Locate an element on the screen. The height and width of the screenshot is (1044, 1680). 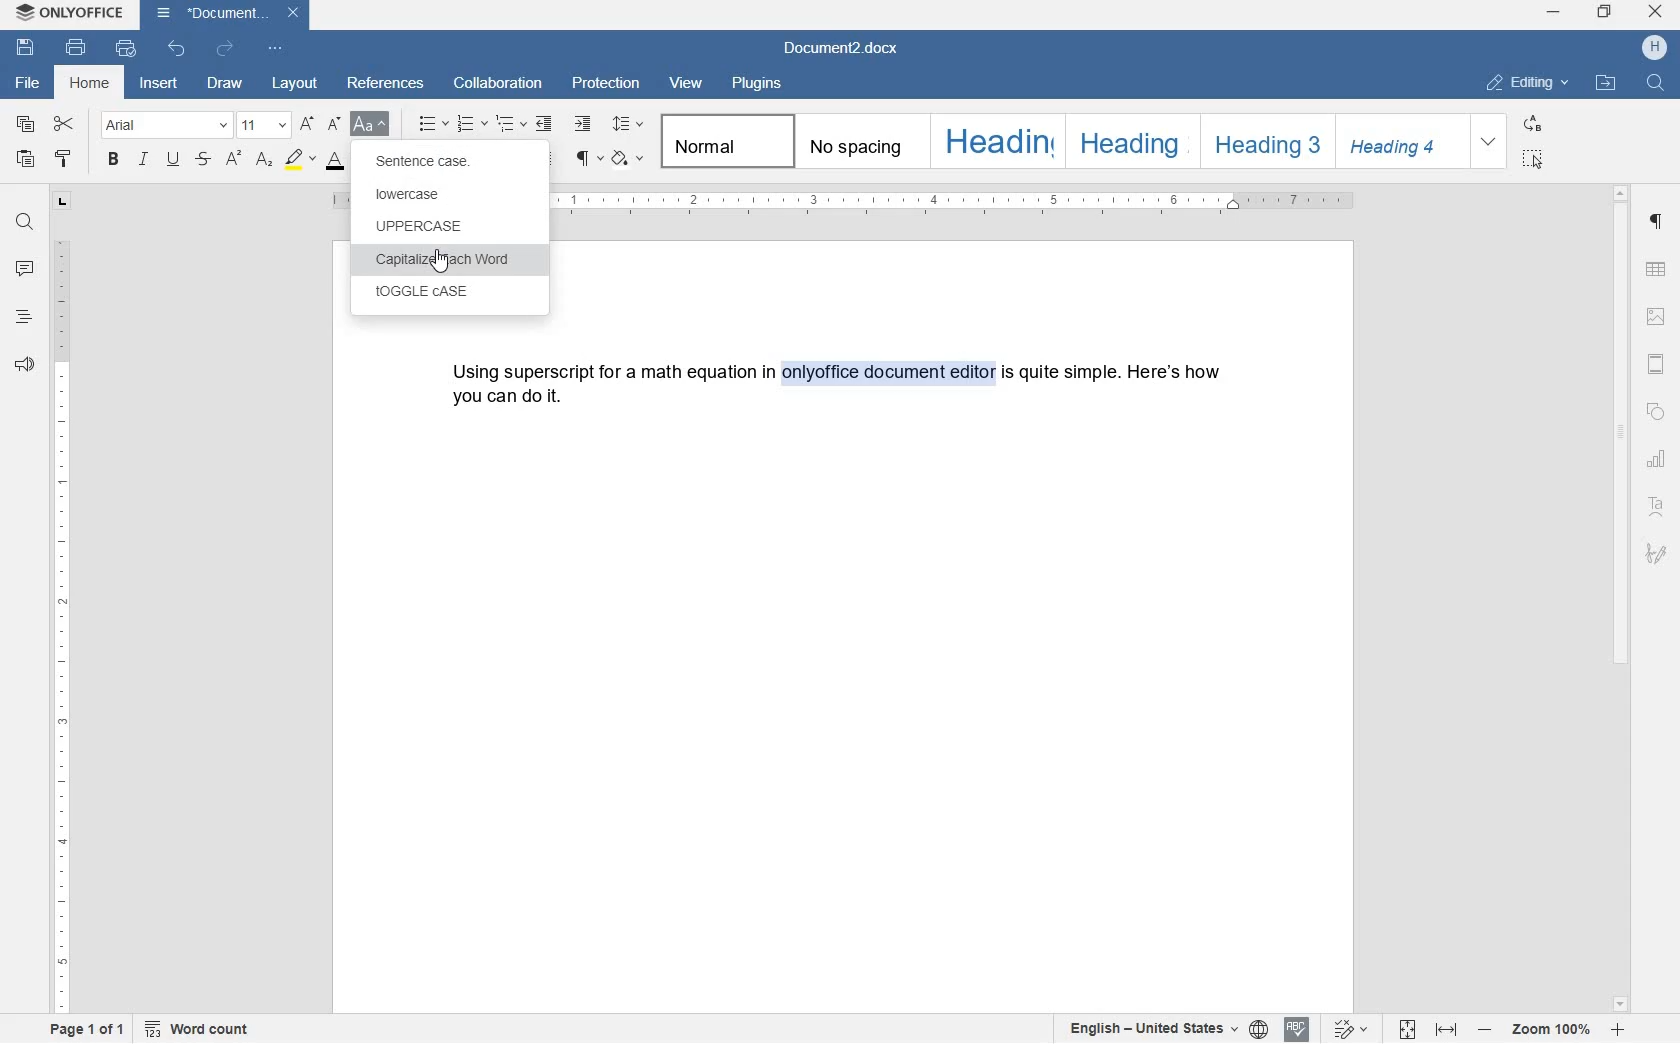
home is located at coordinates (91, 82).